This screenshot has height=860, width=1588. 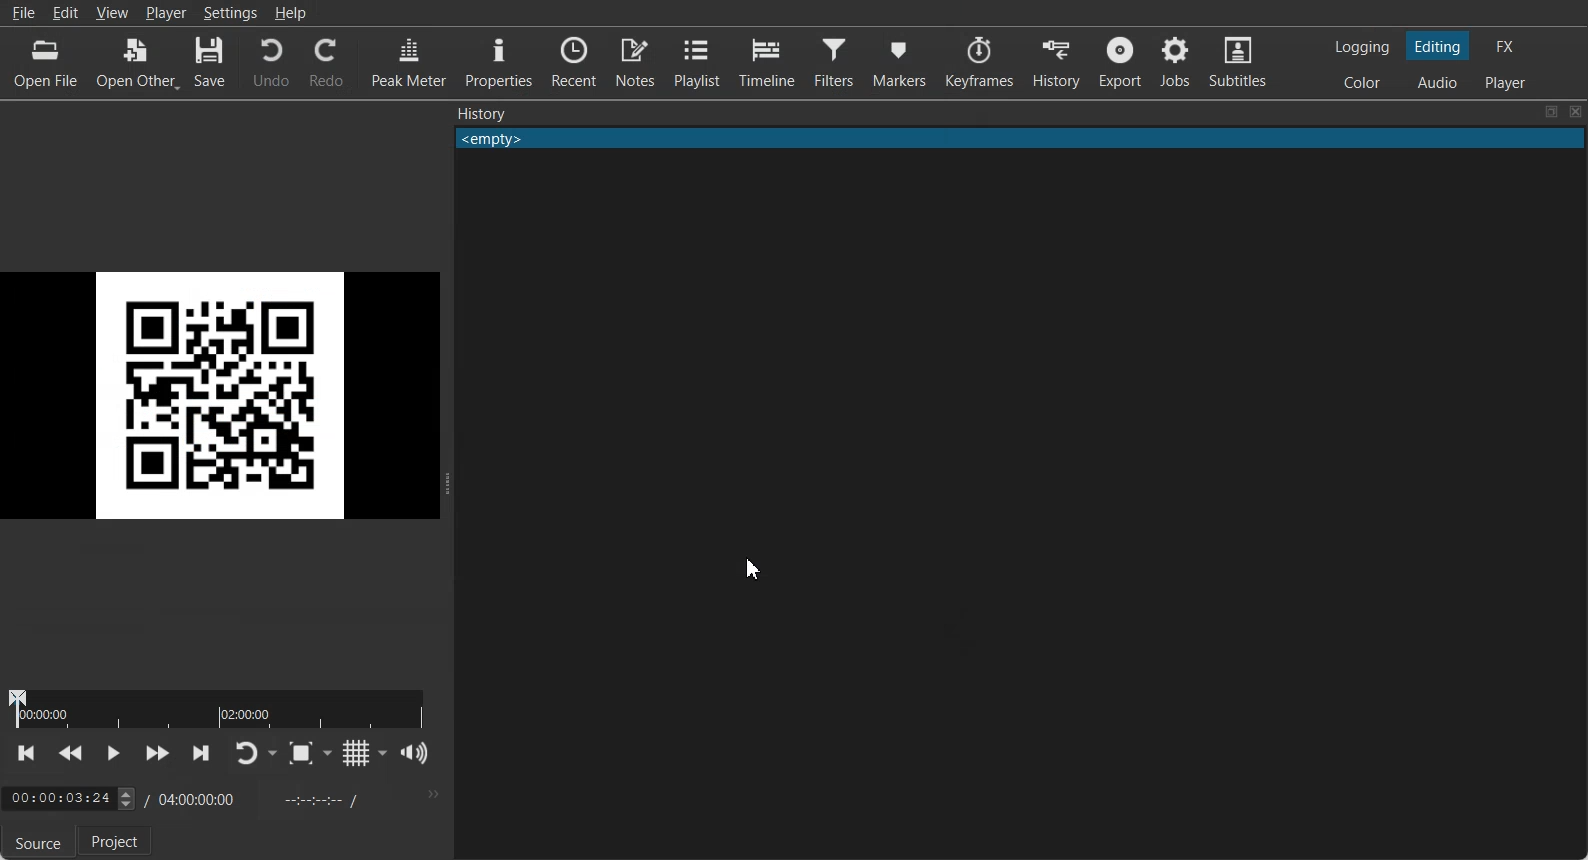 I want to click on Edit, so click(x=65, y=12).